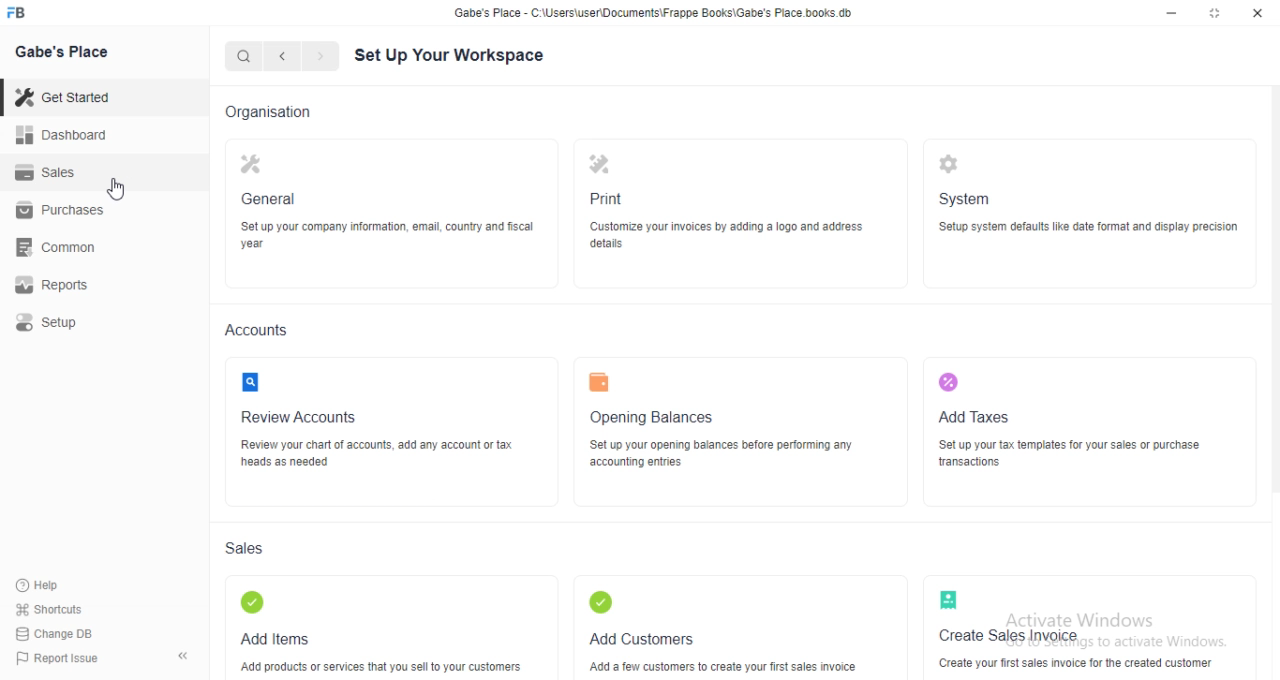 The width and height of the screenshot is (1280, 680). I want to click on Logo, so click(24, 13).